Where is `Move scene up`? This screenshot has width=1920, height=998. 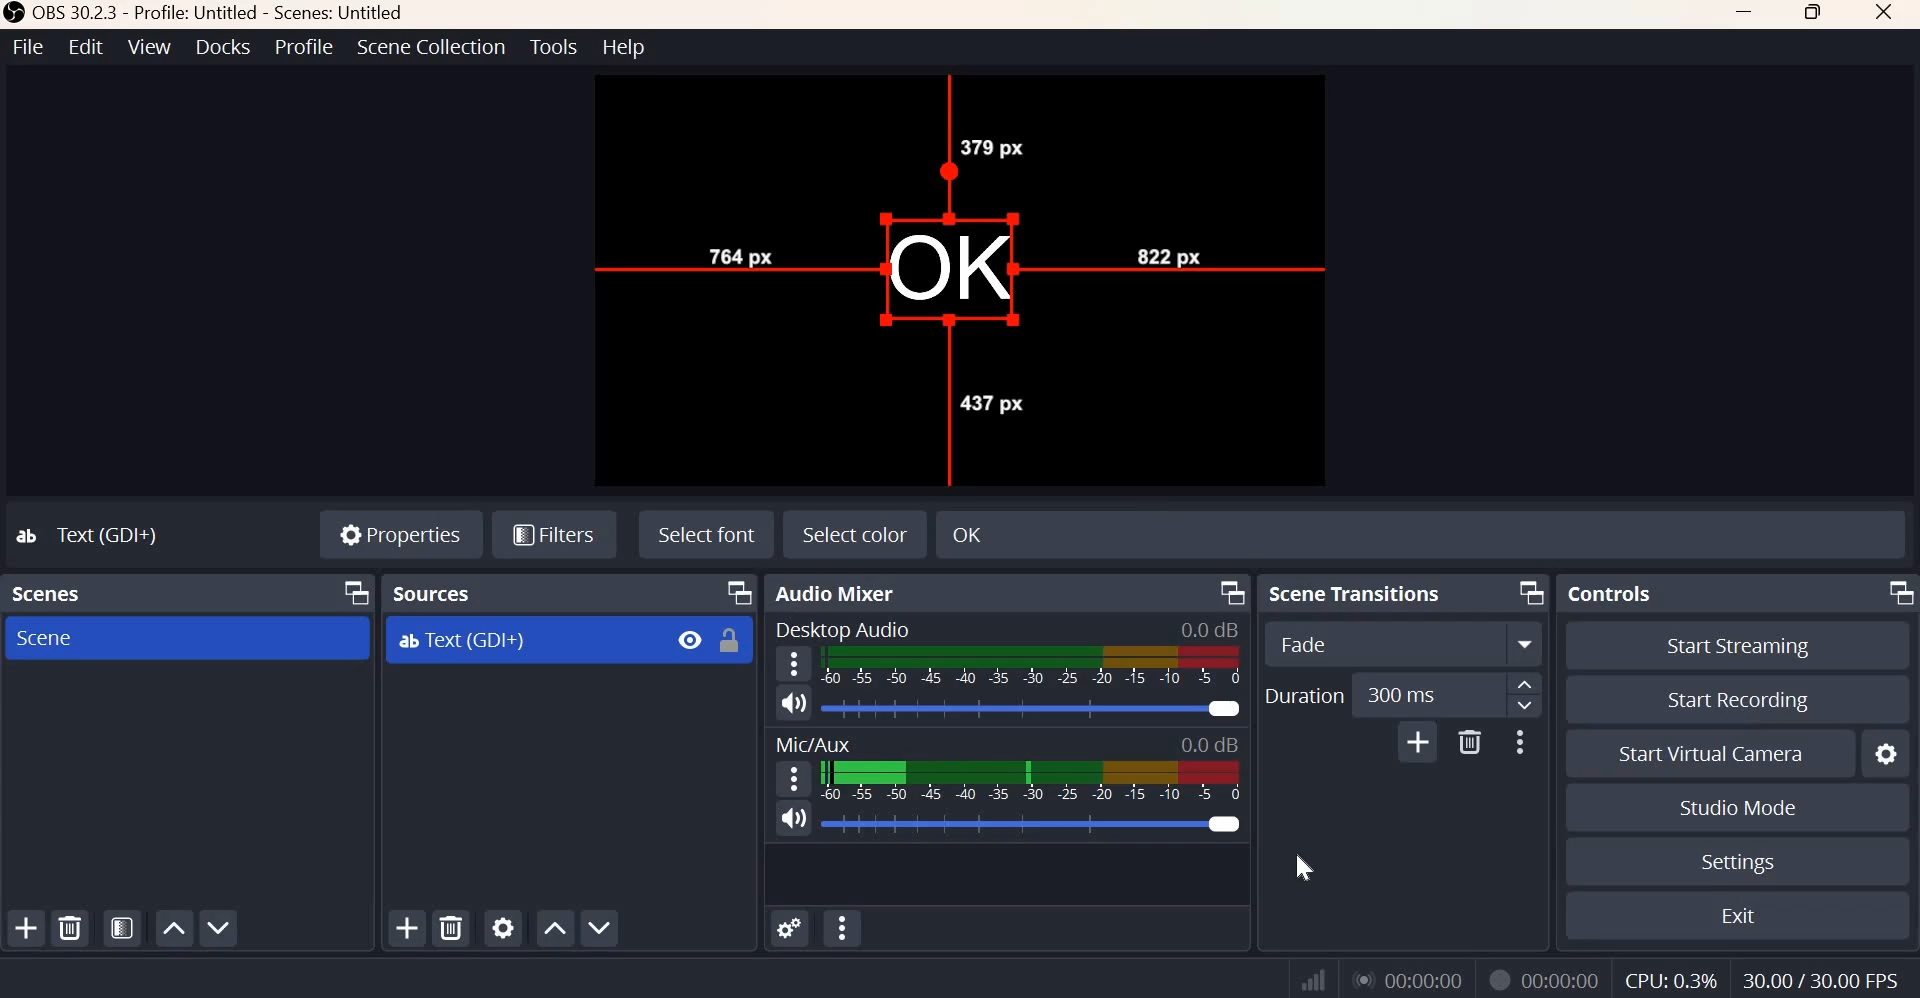 Move scene up is located at coordinates (171, 930).